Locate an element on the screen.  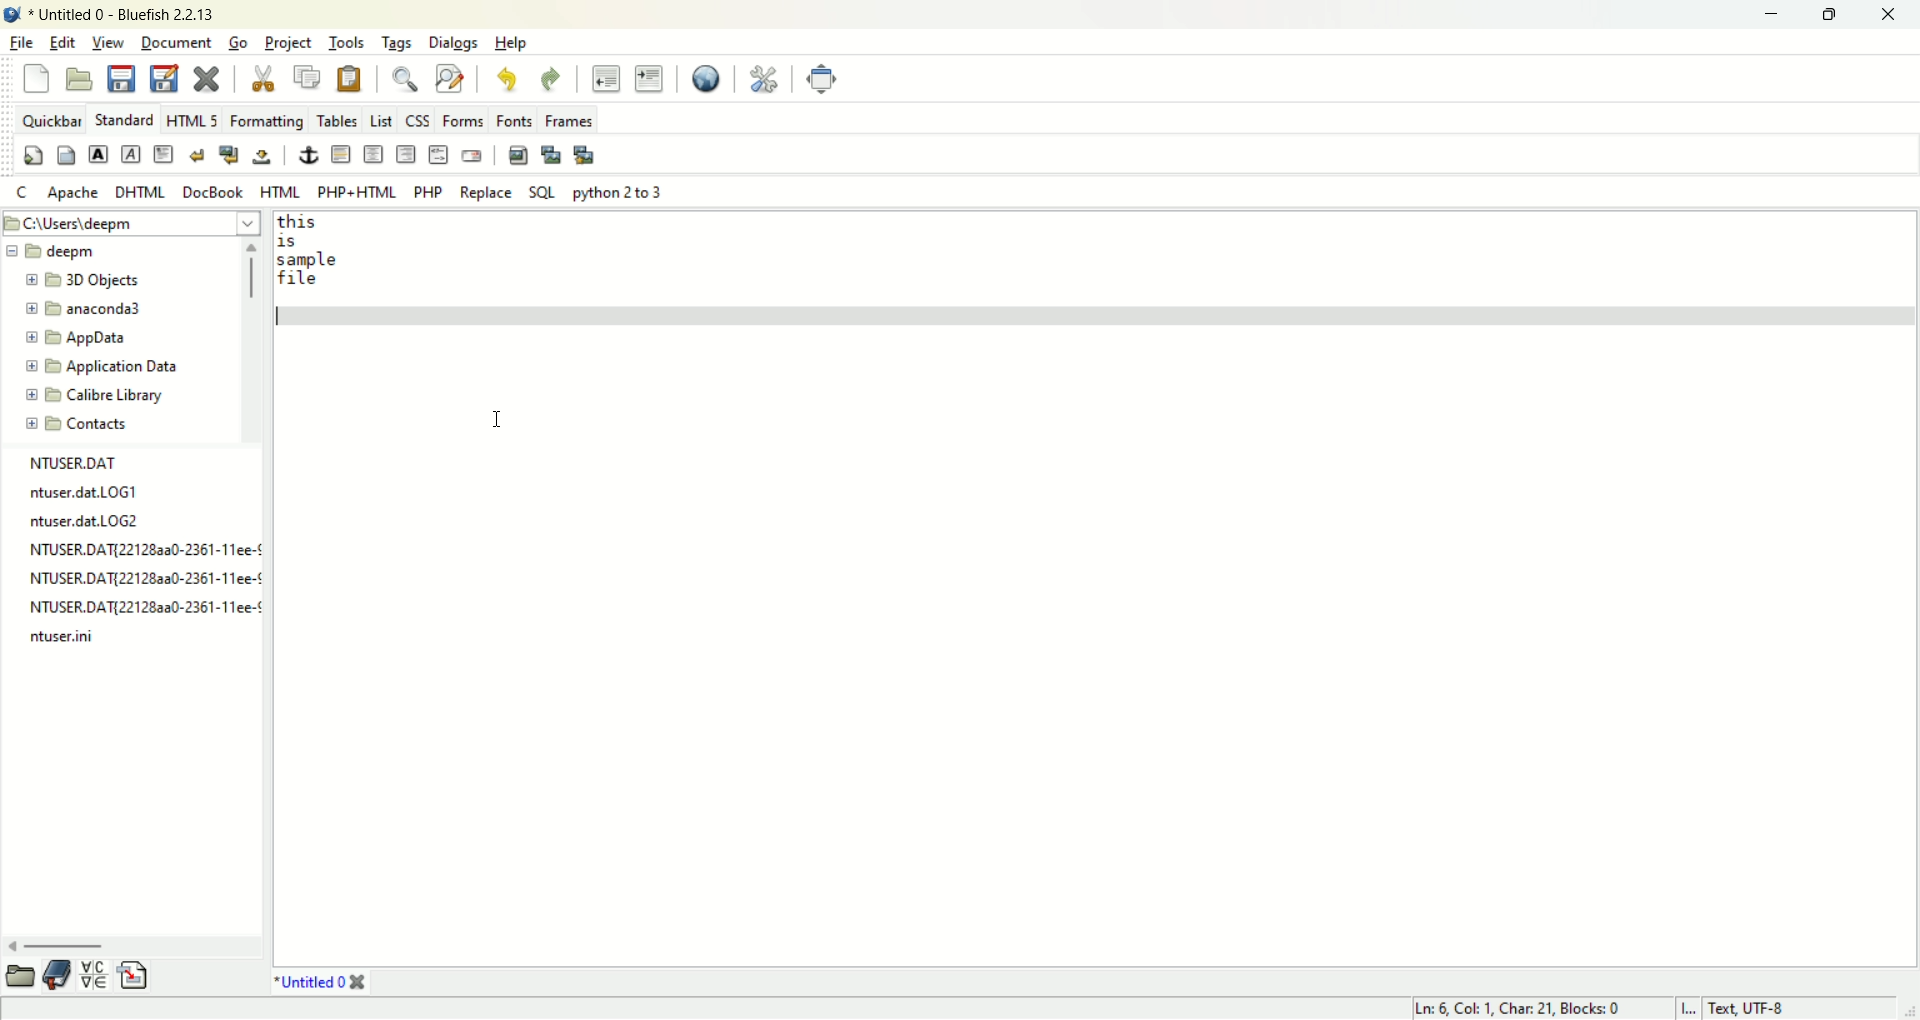
title is located at coordinates (315, 980).